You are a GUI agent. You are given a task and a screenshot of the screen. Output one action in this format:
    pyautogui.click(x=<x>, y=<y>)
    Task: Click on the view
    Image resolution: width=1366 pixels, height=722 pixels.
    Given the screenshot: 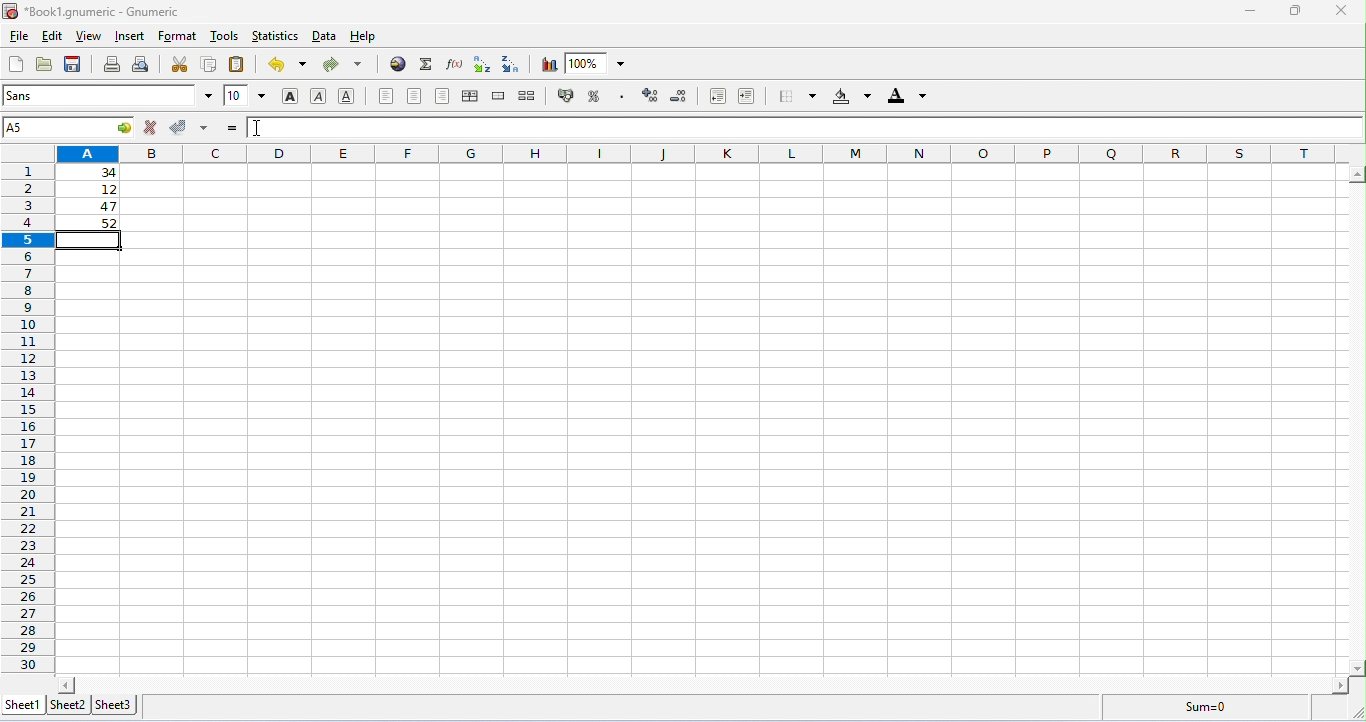 What is the action you would take?
    pyautogui.click(x=89, y=37)
    